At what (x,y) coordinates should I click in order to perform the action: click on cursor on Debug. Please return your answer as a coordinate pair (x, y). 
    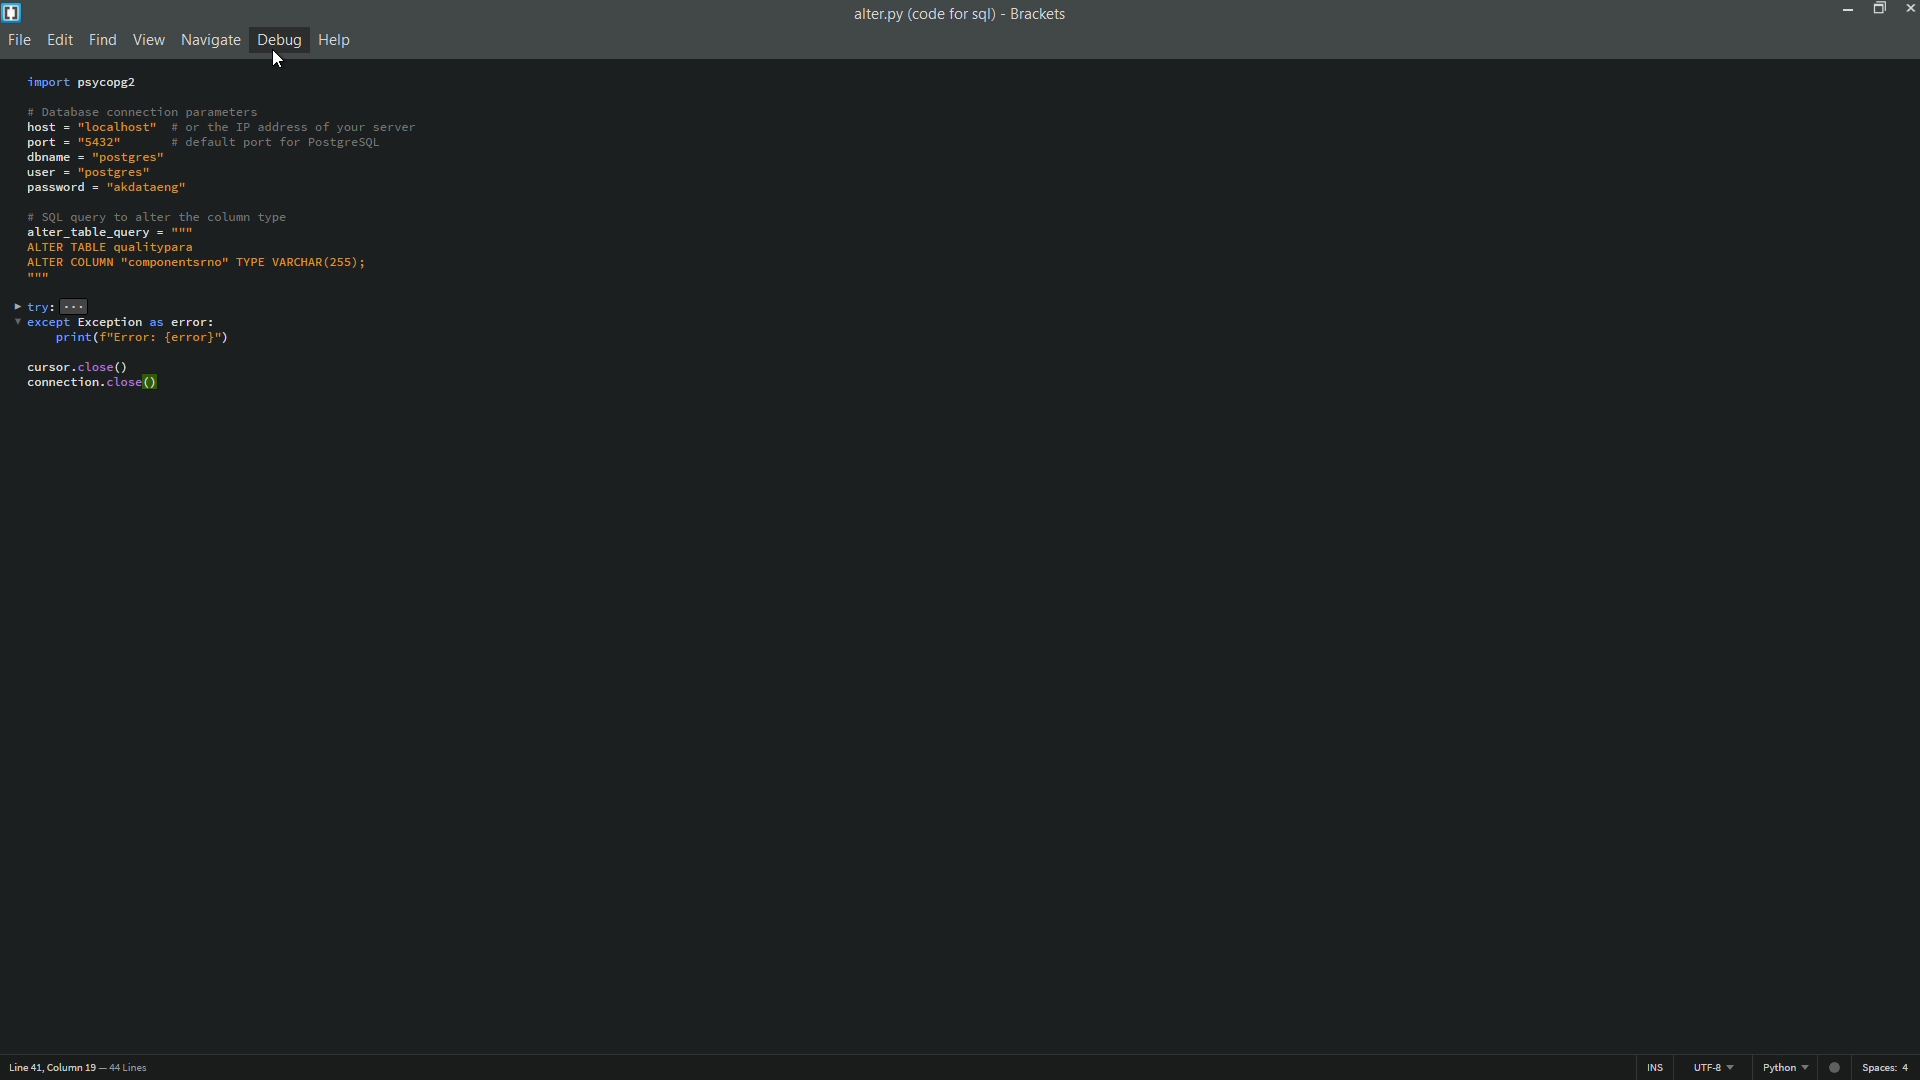
    Looking at the image, I should click on (285, 60).